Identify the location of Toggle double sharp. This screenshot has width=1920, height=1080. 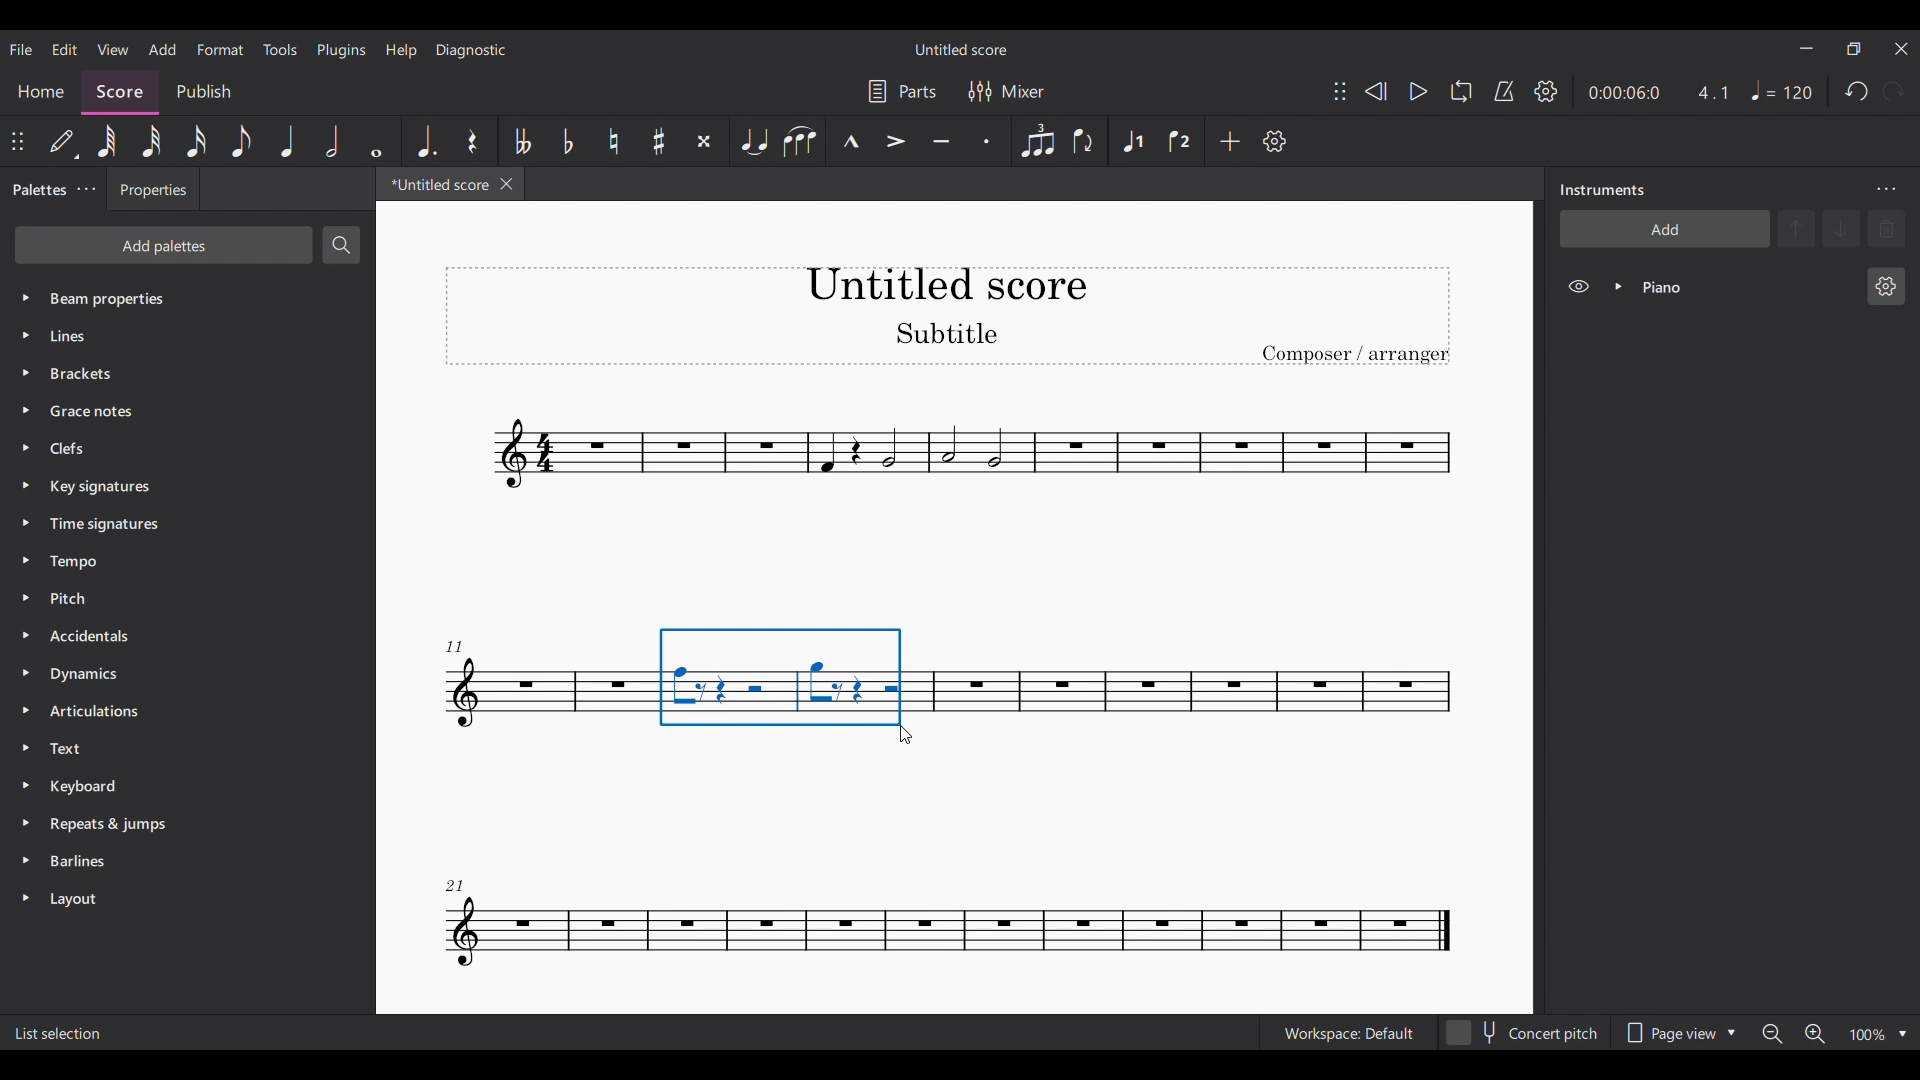
(705, 141).